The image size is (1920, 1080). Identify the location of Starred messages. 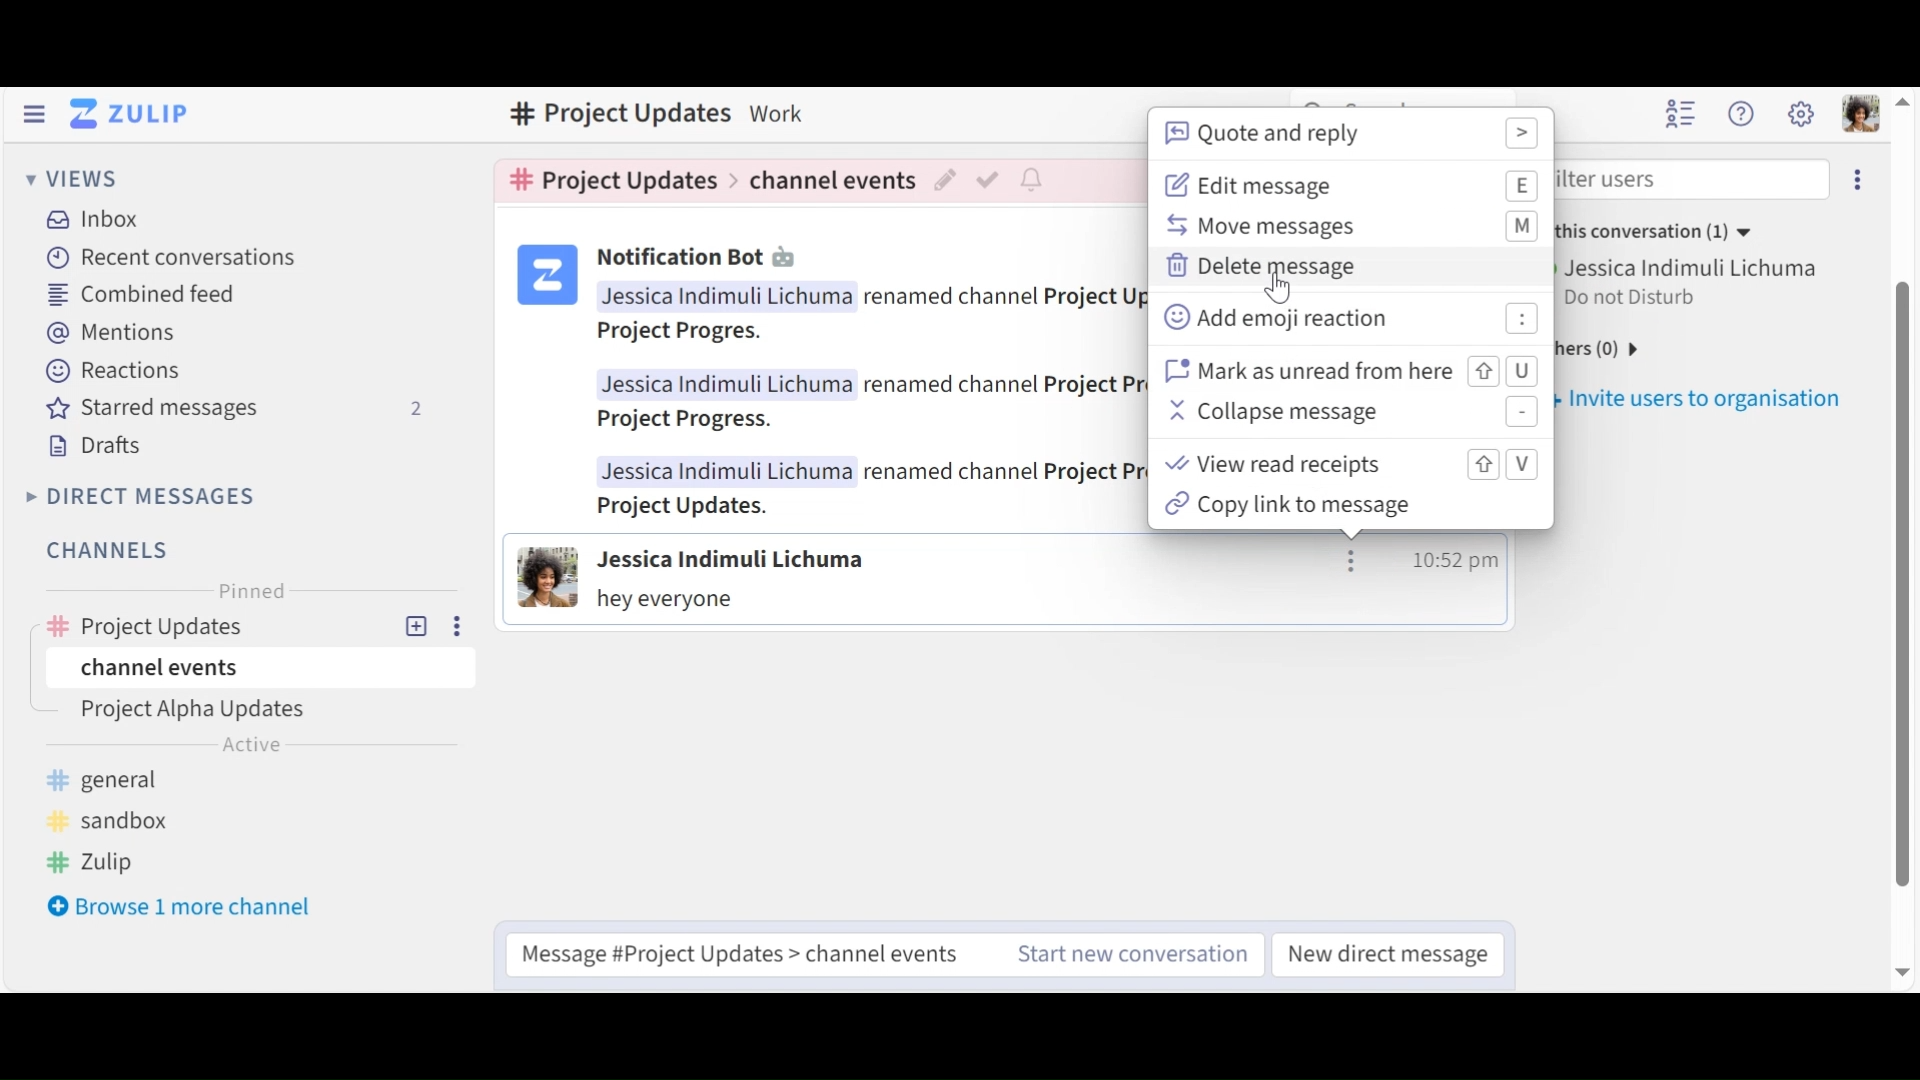
(243, 410).